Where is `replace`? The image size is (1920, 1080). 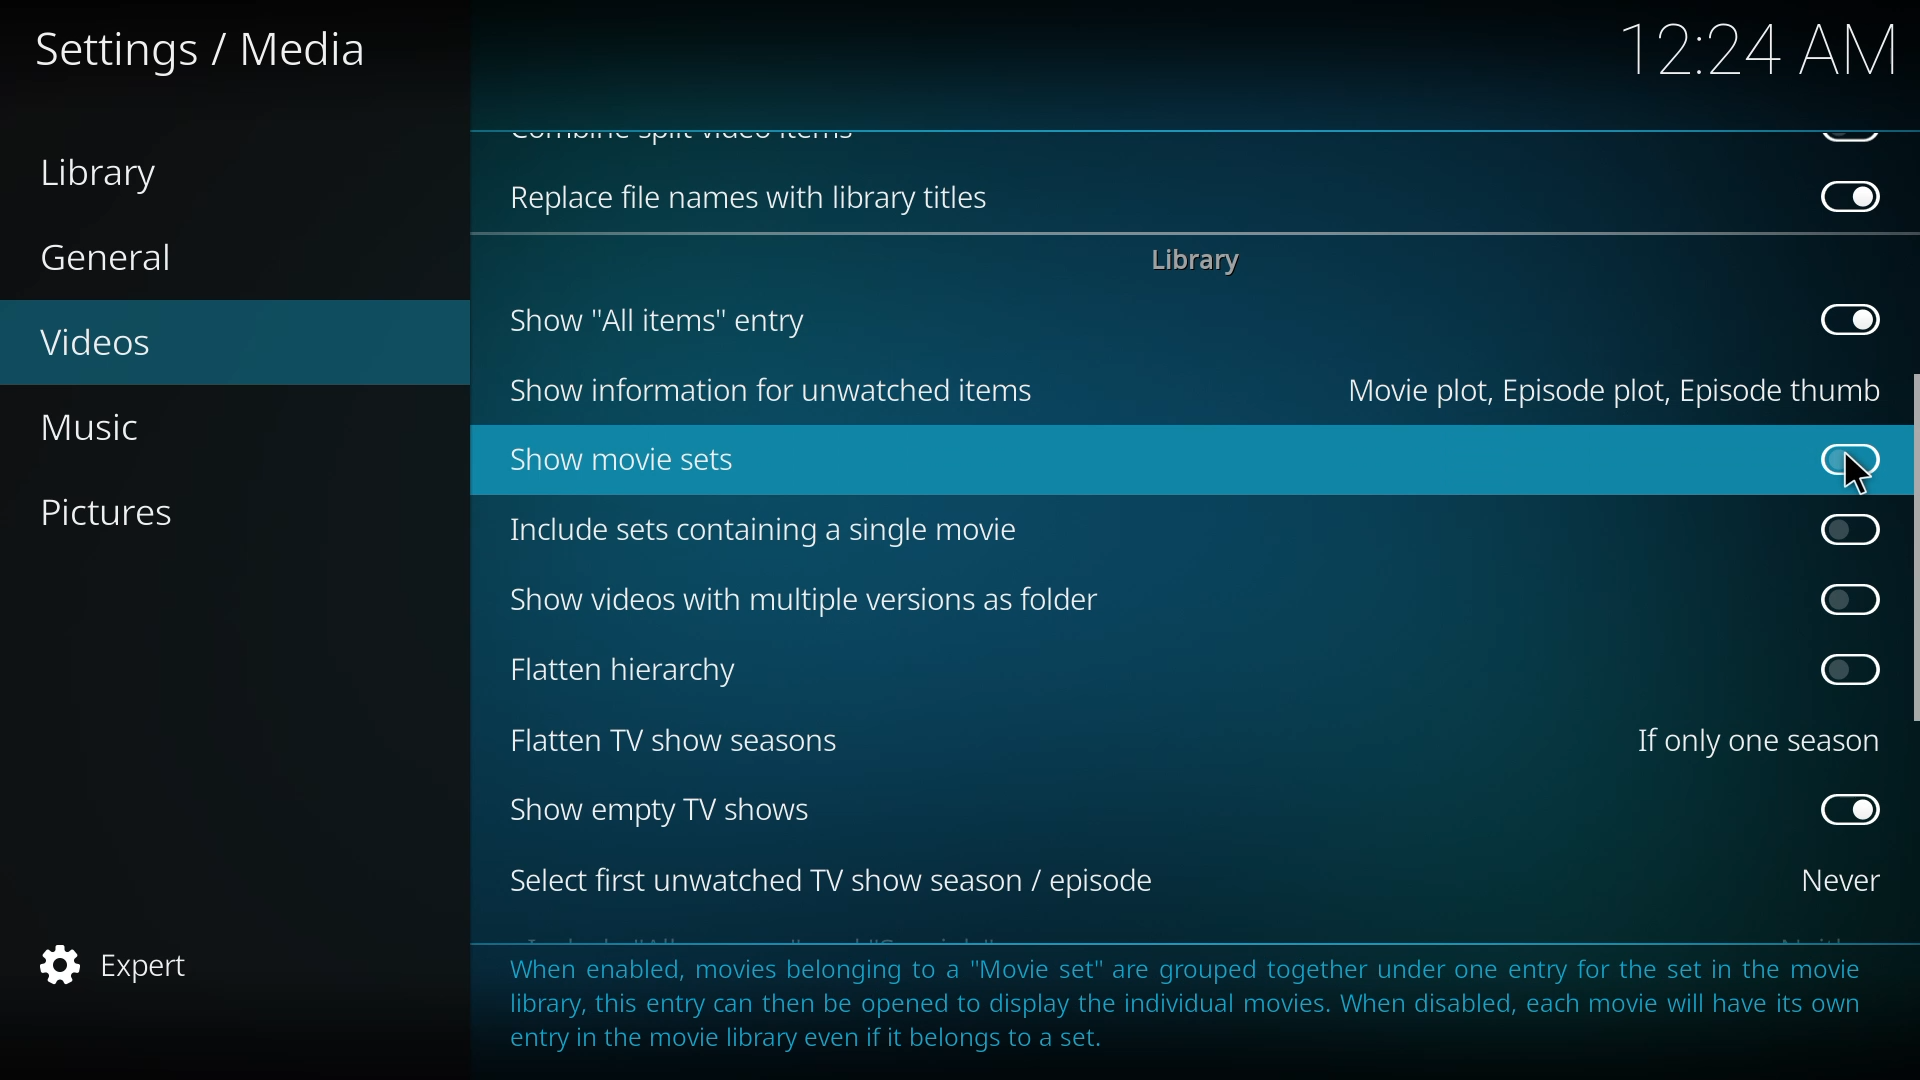 replace is located at coordinates (738, 201).